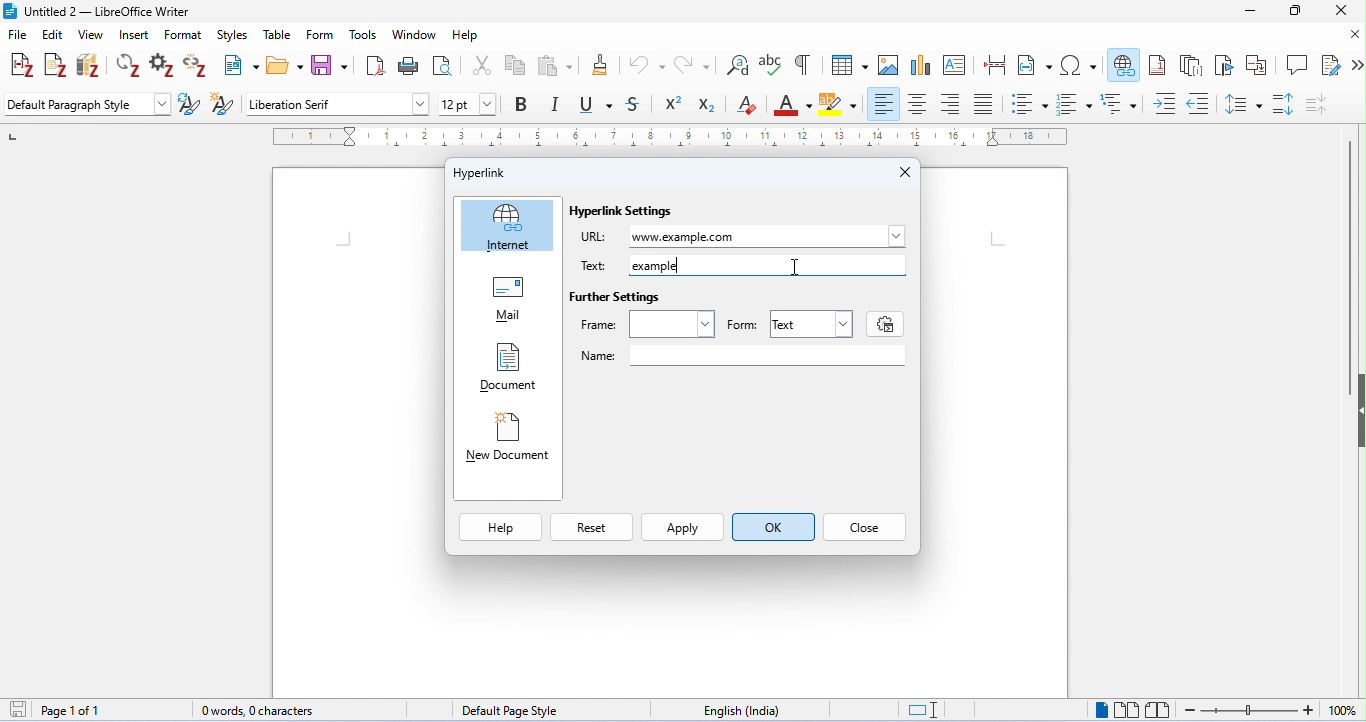 The image size is (1366, 722). What do you see at coordinates (364, 34) in the screenshot?
I see `tools` at bounding box center [364, 34].